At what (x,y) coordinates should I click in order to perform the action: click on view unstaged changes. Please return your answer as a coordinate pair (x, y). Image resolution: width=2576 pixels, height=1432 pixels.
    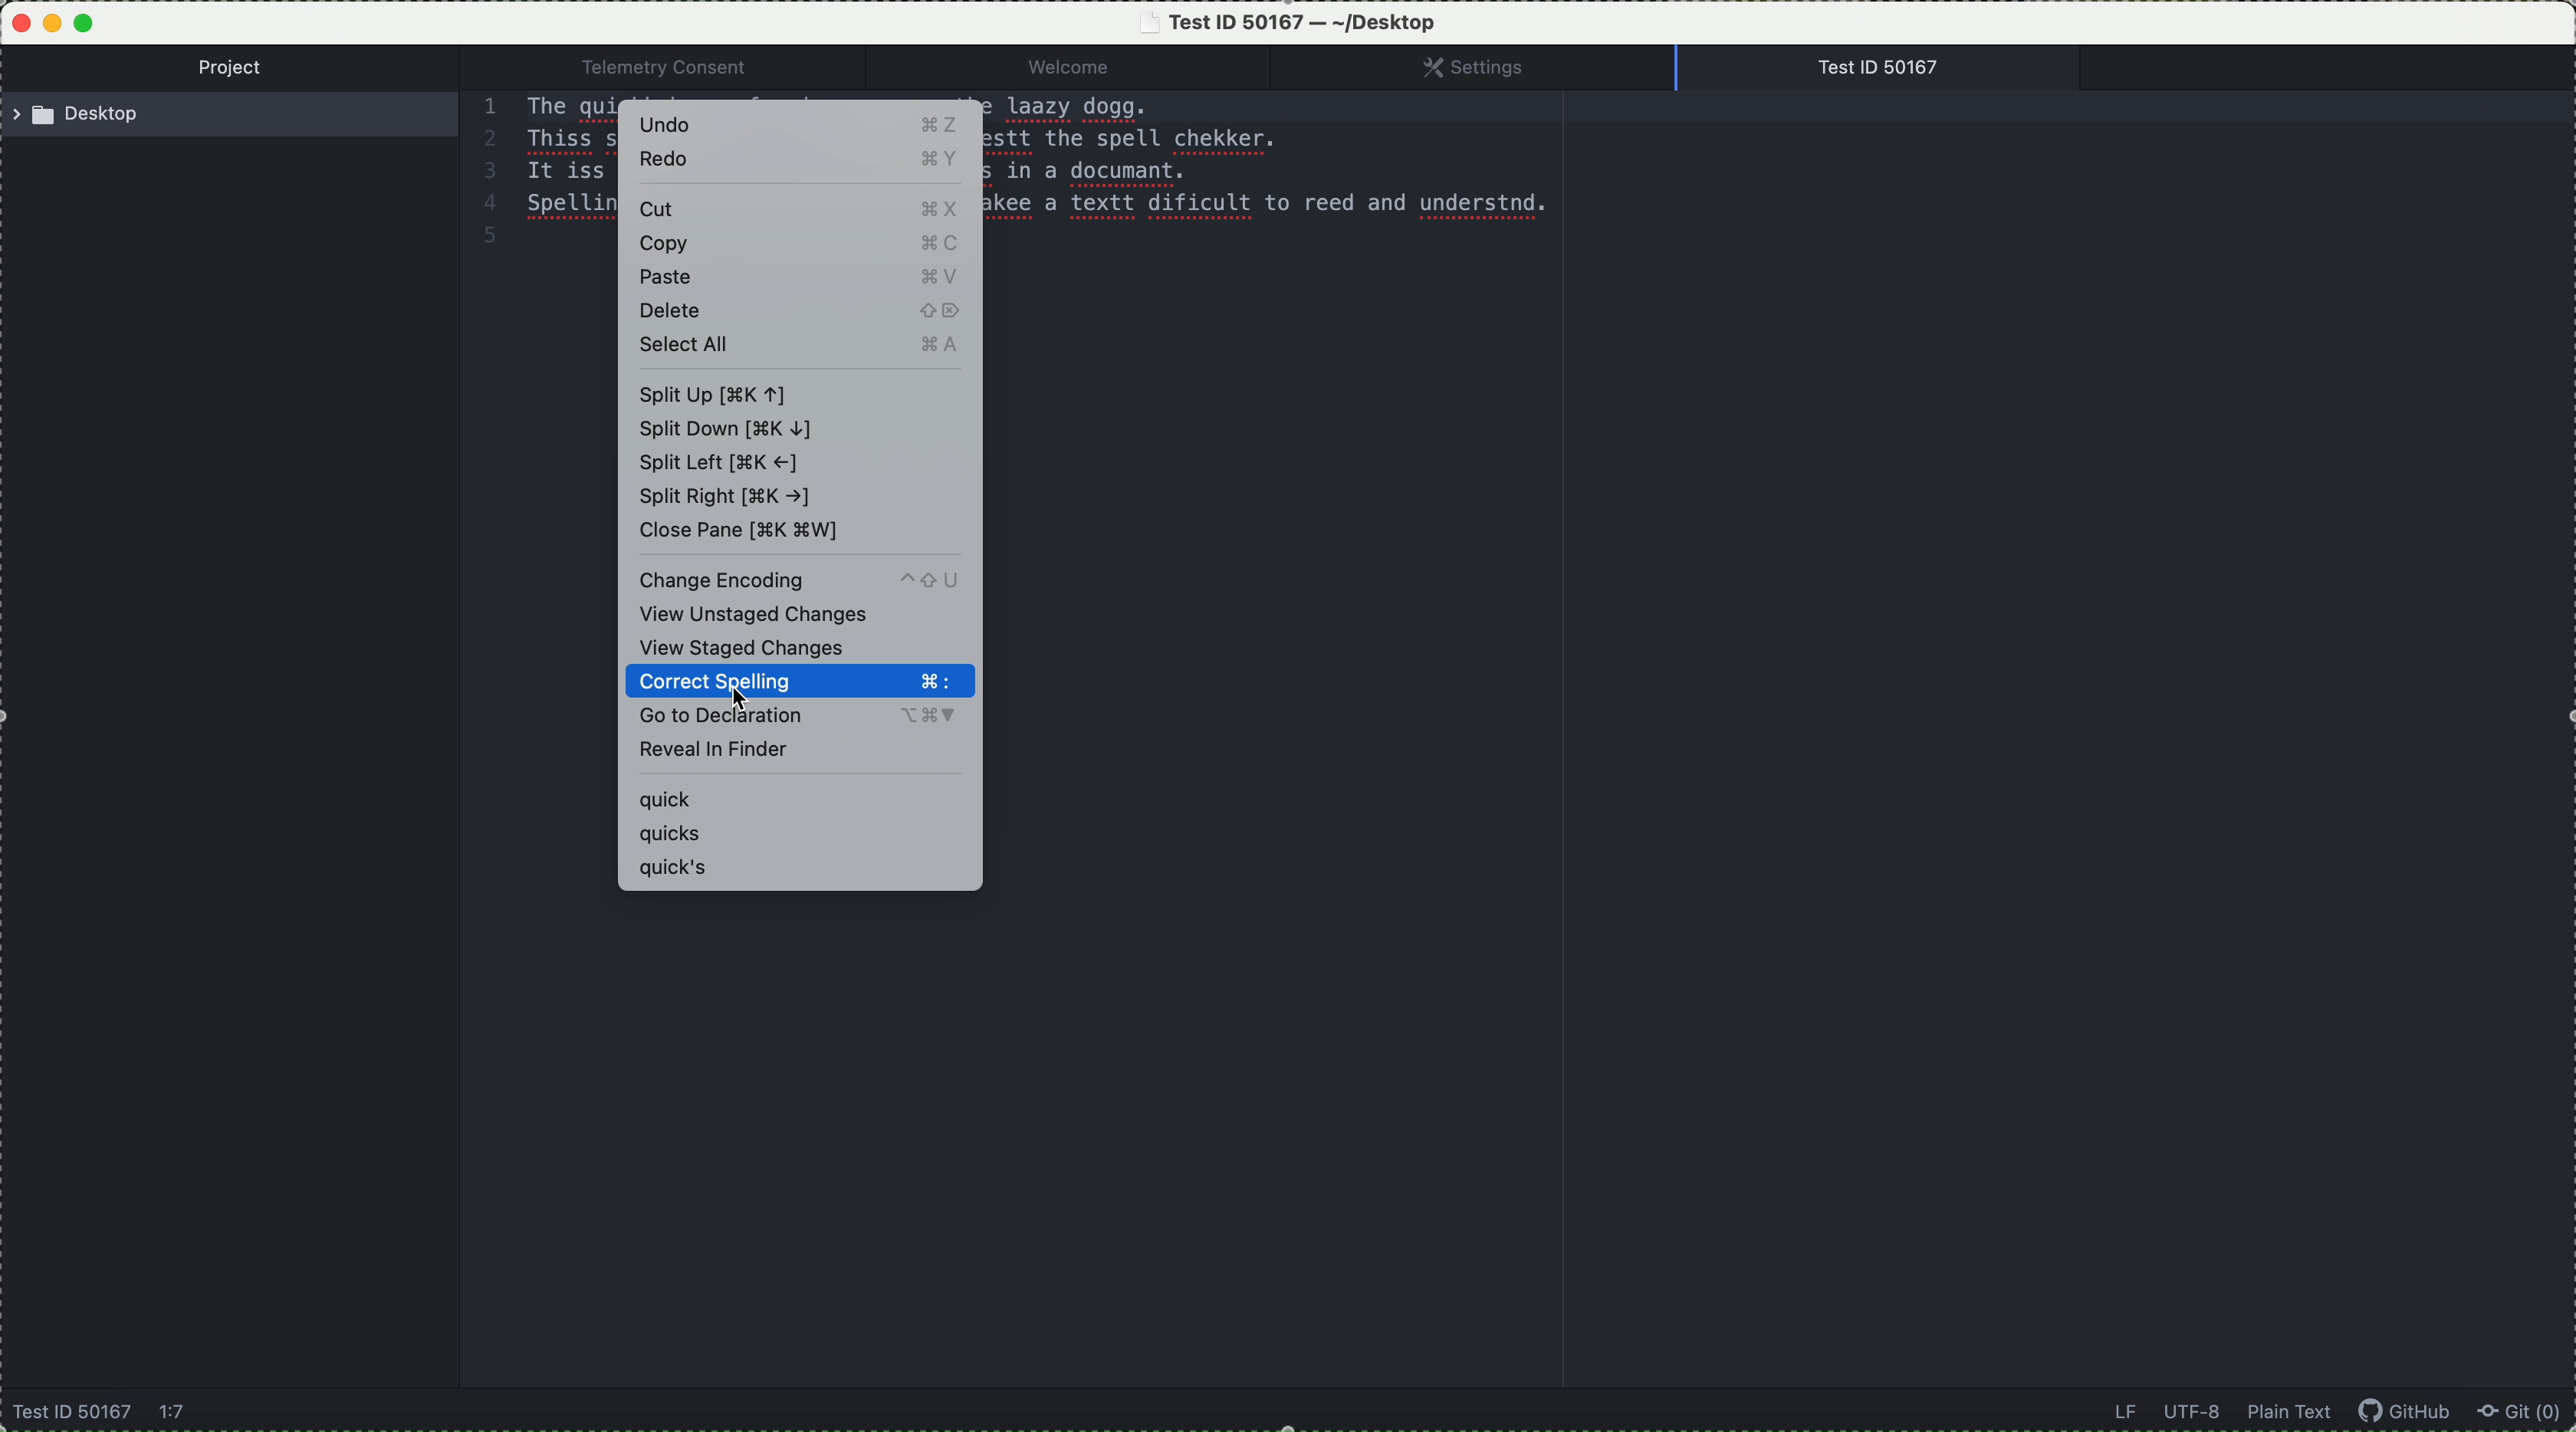
    Looking at the image, I should click on (758, 616).